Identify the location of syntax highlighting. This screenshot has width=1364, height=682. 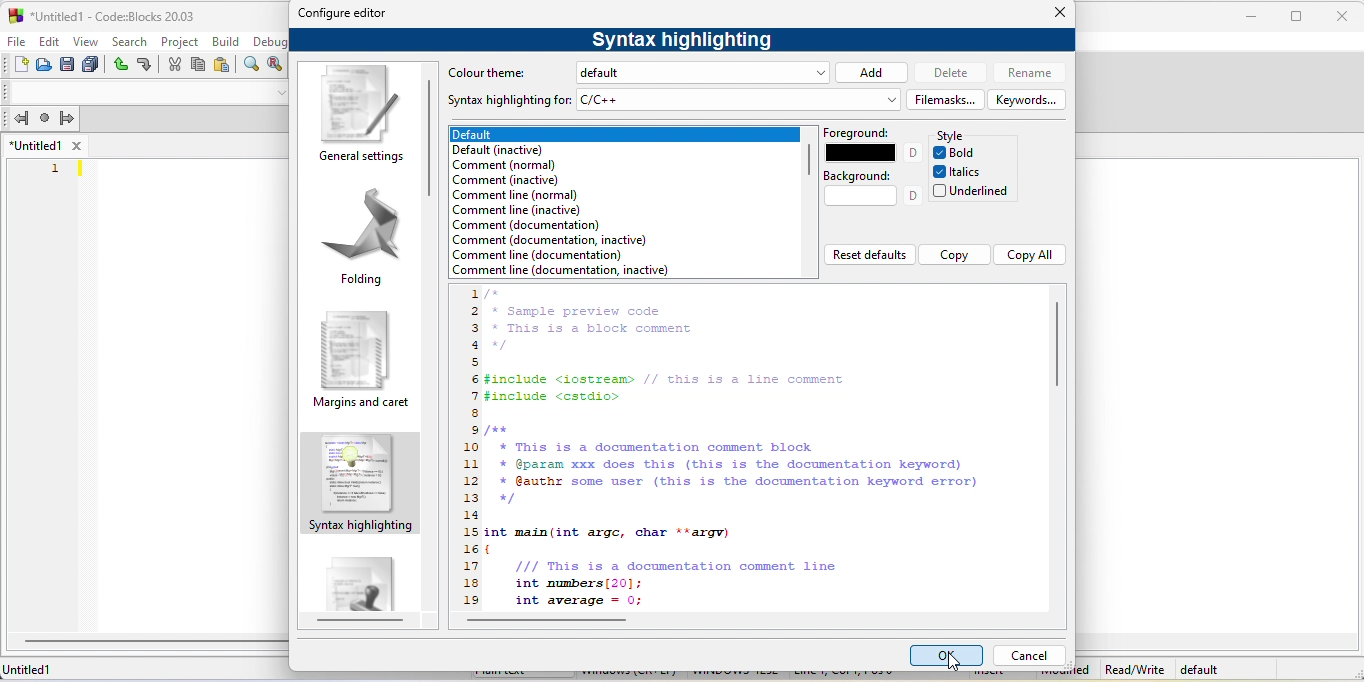
(684, 41).